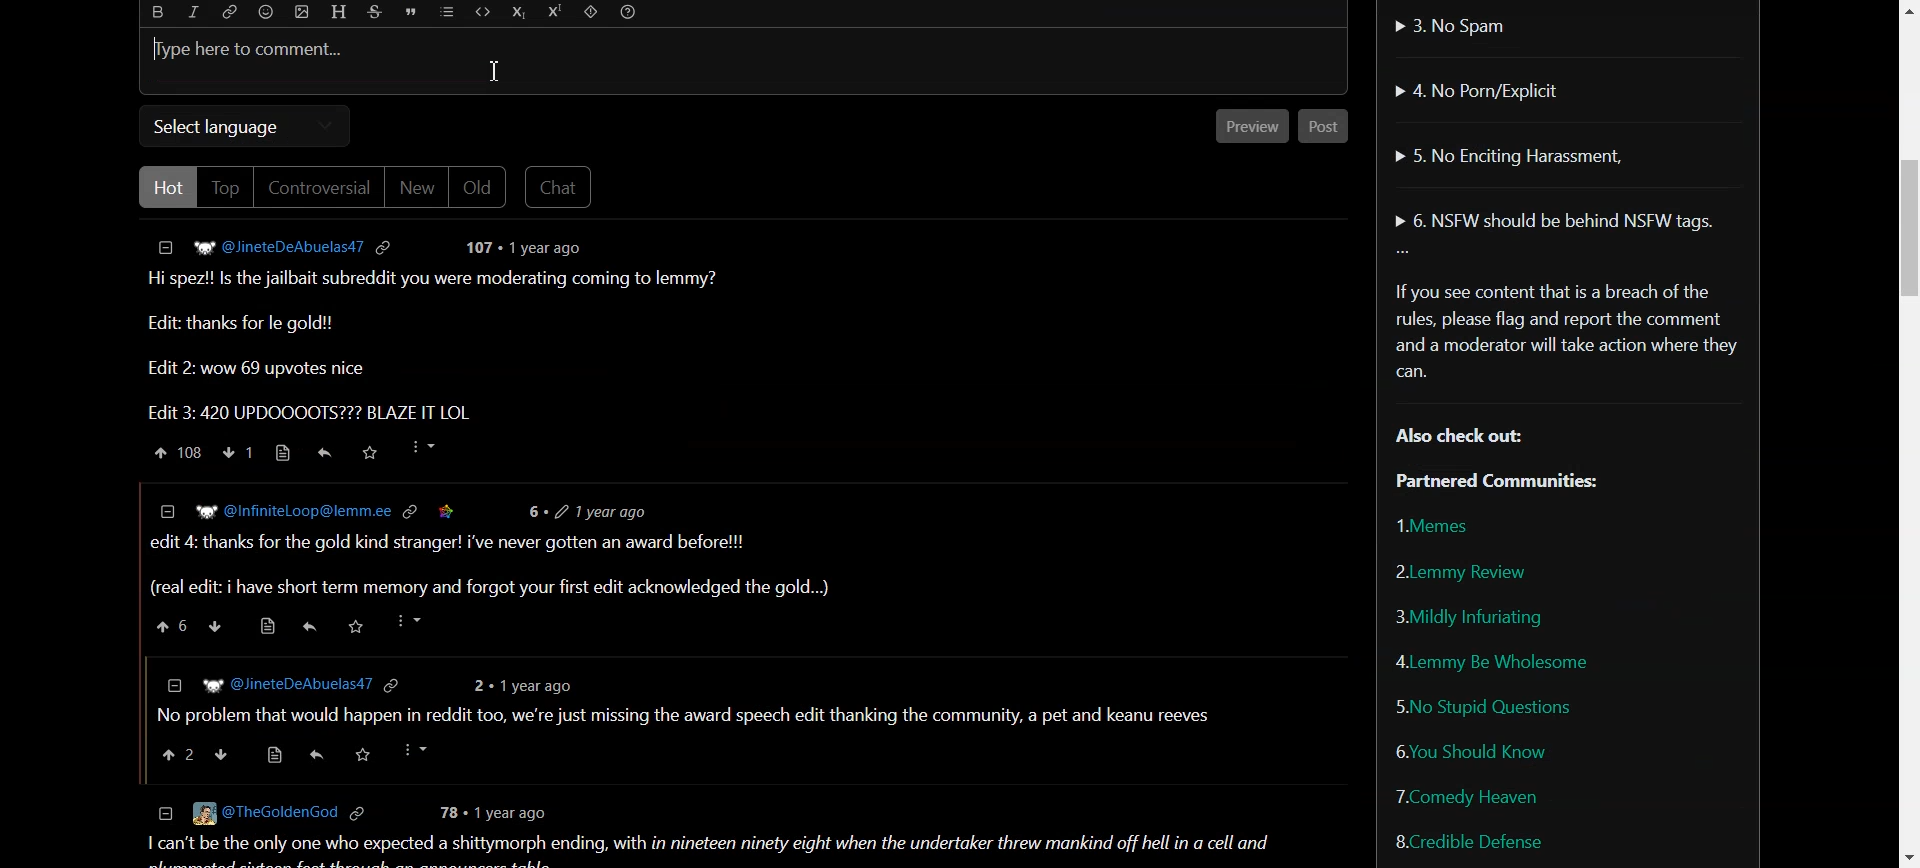 The image size is (1920, 868). What do you see at coordinates (1468, 795) in the screenshot?
I see `Comedy Heaven` at bounding box center [1468, 795].